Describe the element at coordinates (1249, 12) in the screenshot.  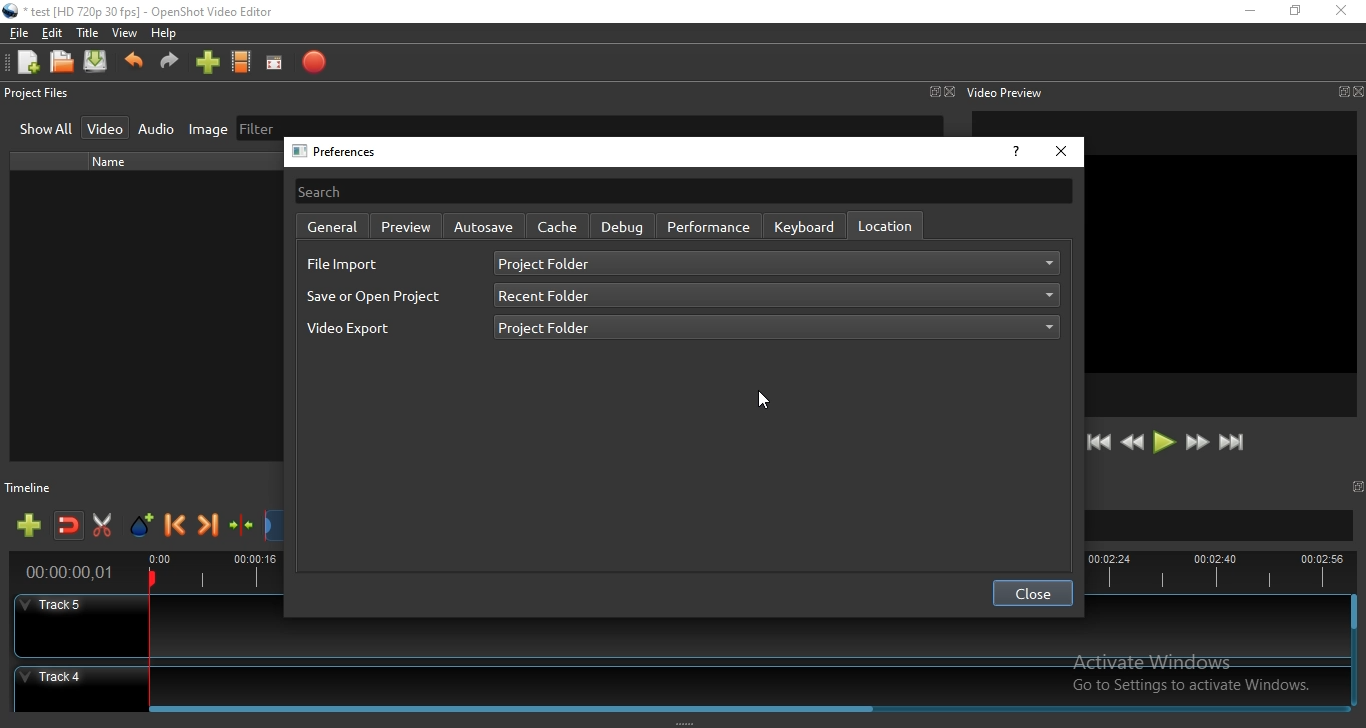
I see `Minimise` at that location.